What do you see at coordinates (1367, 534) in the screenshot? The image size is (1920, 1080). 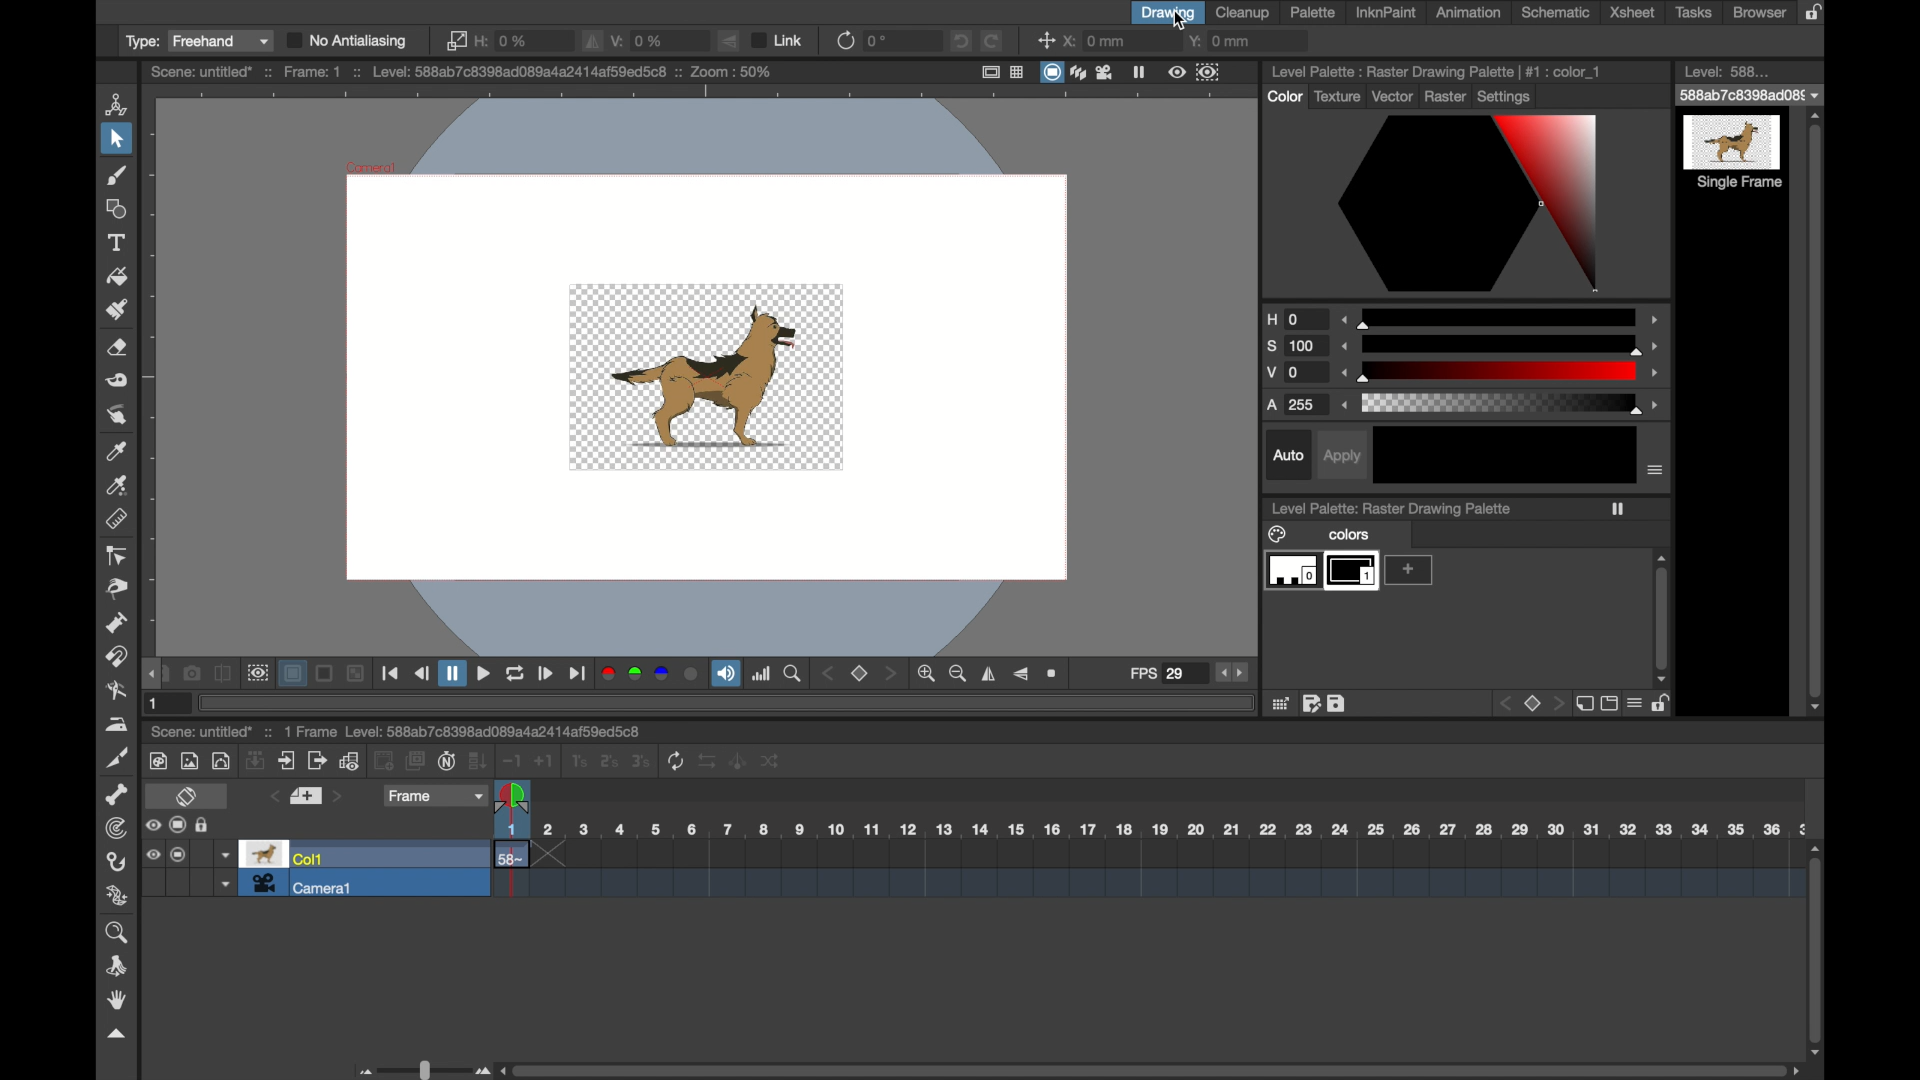 I see `color` at bounding box center [1367, 534].